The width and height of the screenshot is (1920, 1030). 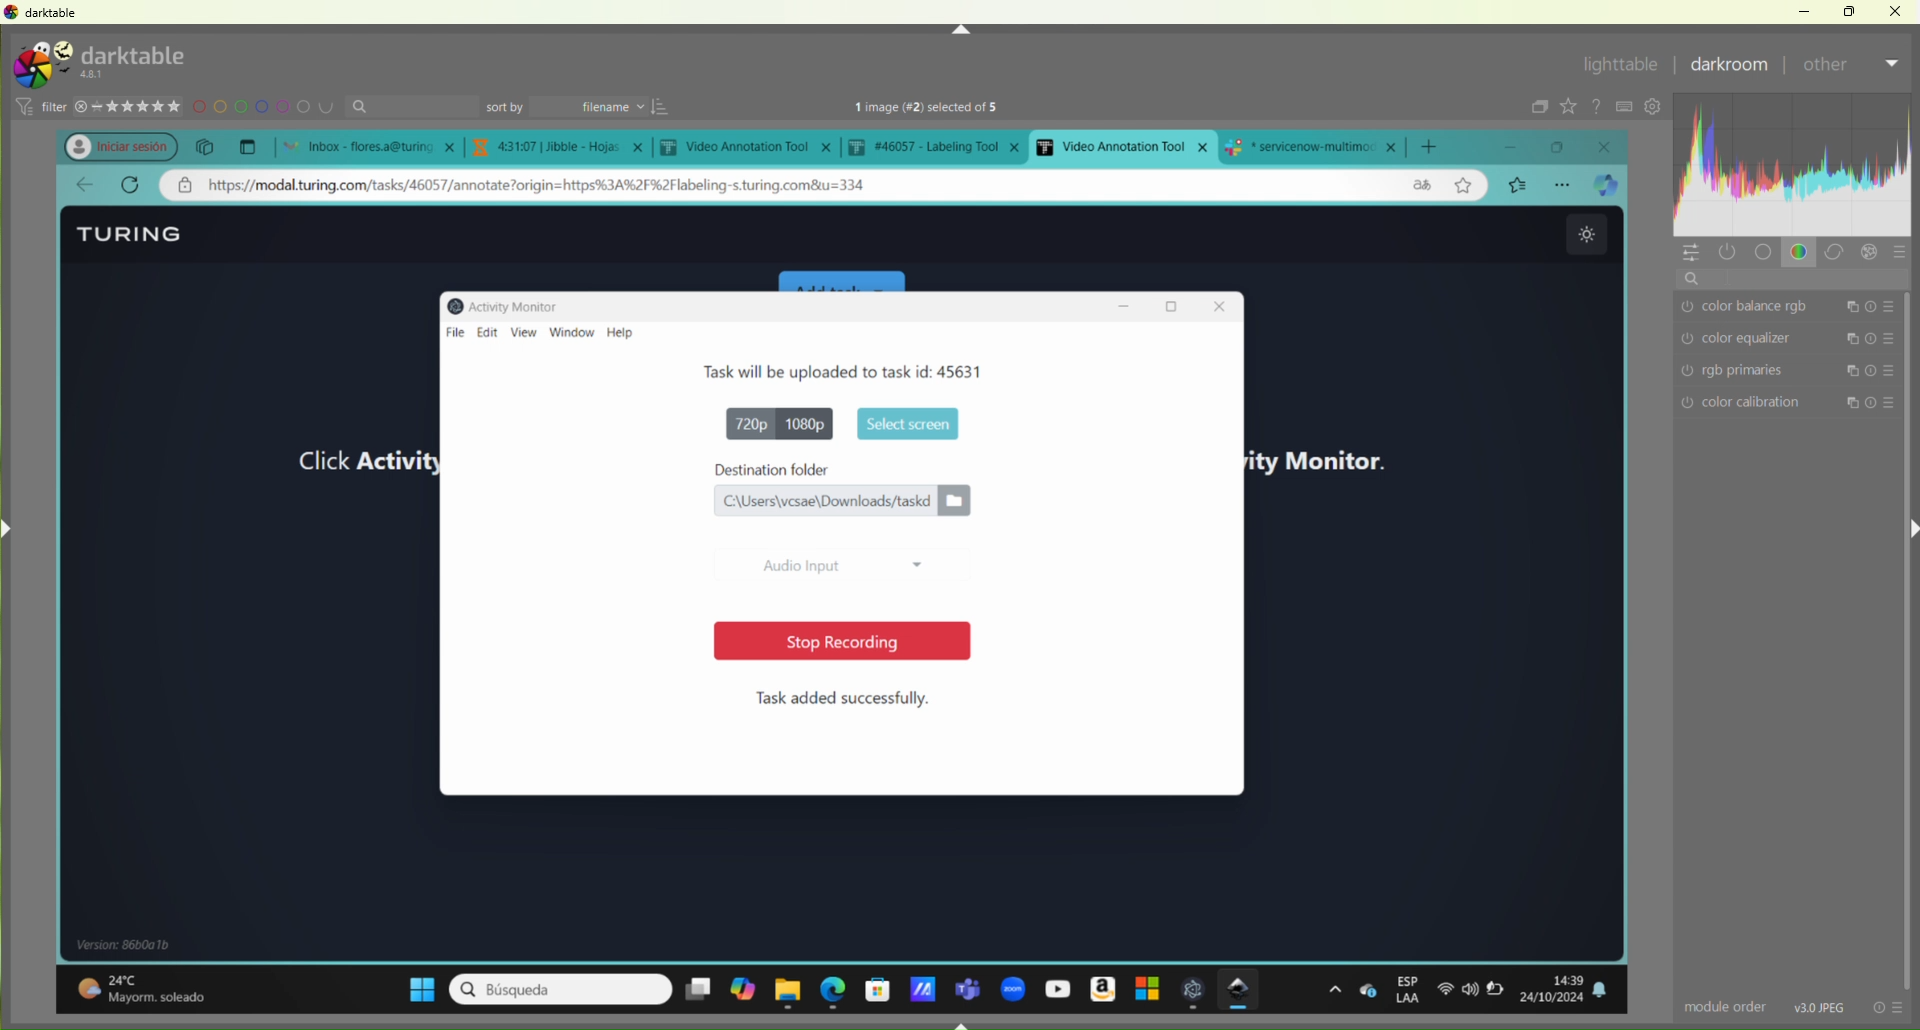 What do you see at coordinates (1242, 990) in the screenshot?
I see `darktable` at bounding box center [1242, 990].